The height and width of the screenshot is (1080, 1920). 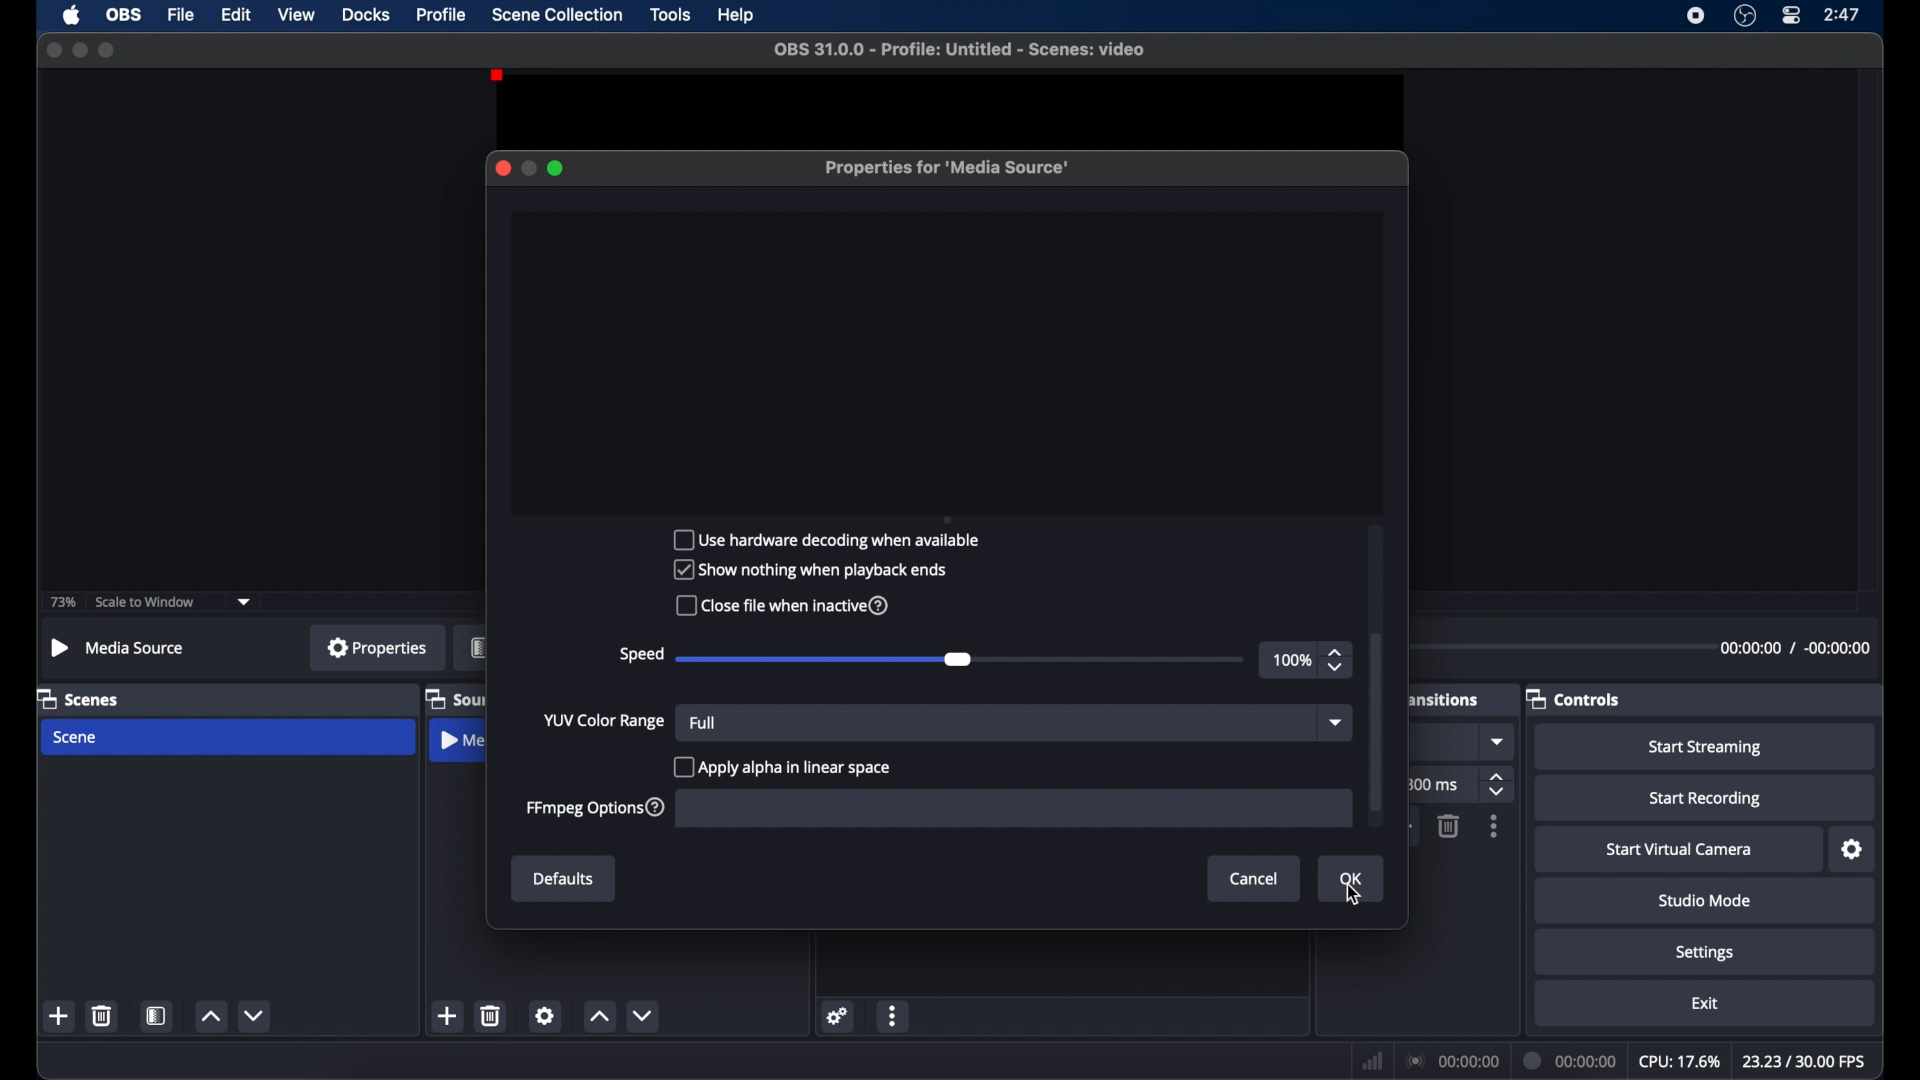 What do you see at coordinates (1705, 799) in the screenshot?
I see `start recording` at bounding box center [1705, 799].